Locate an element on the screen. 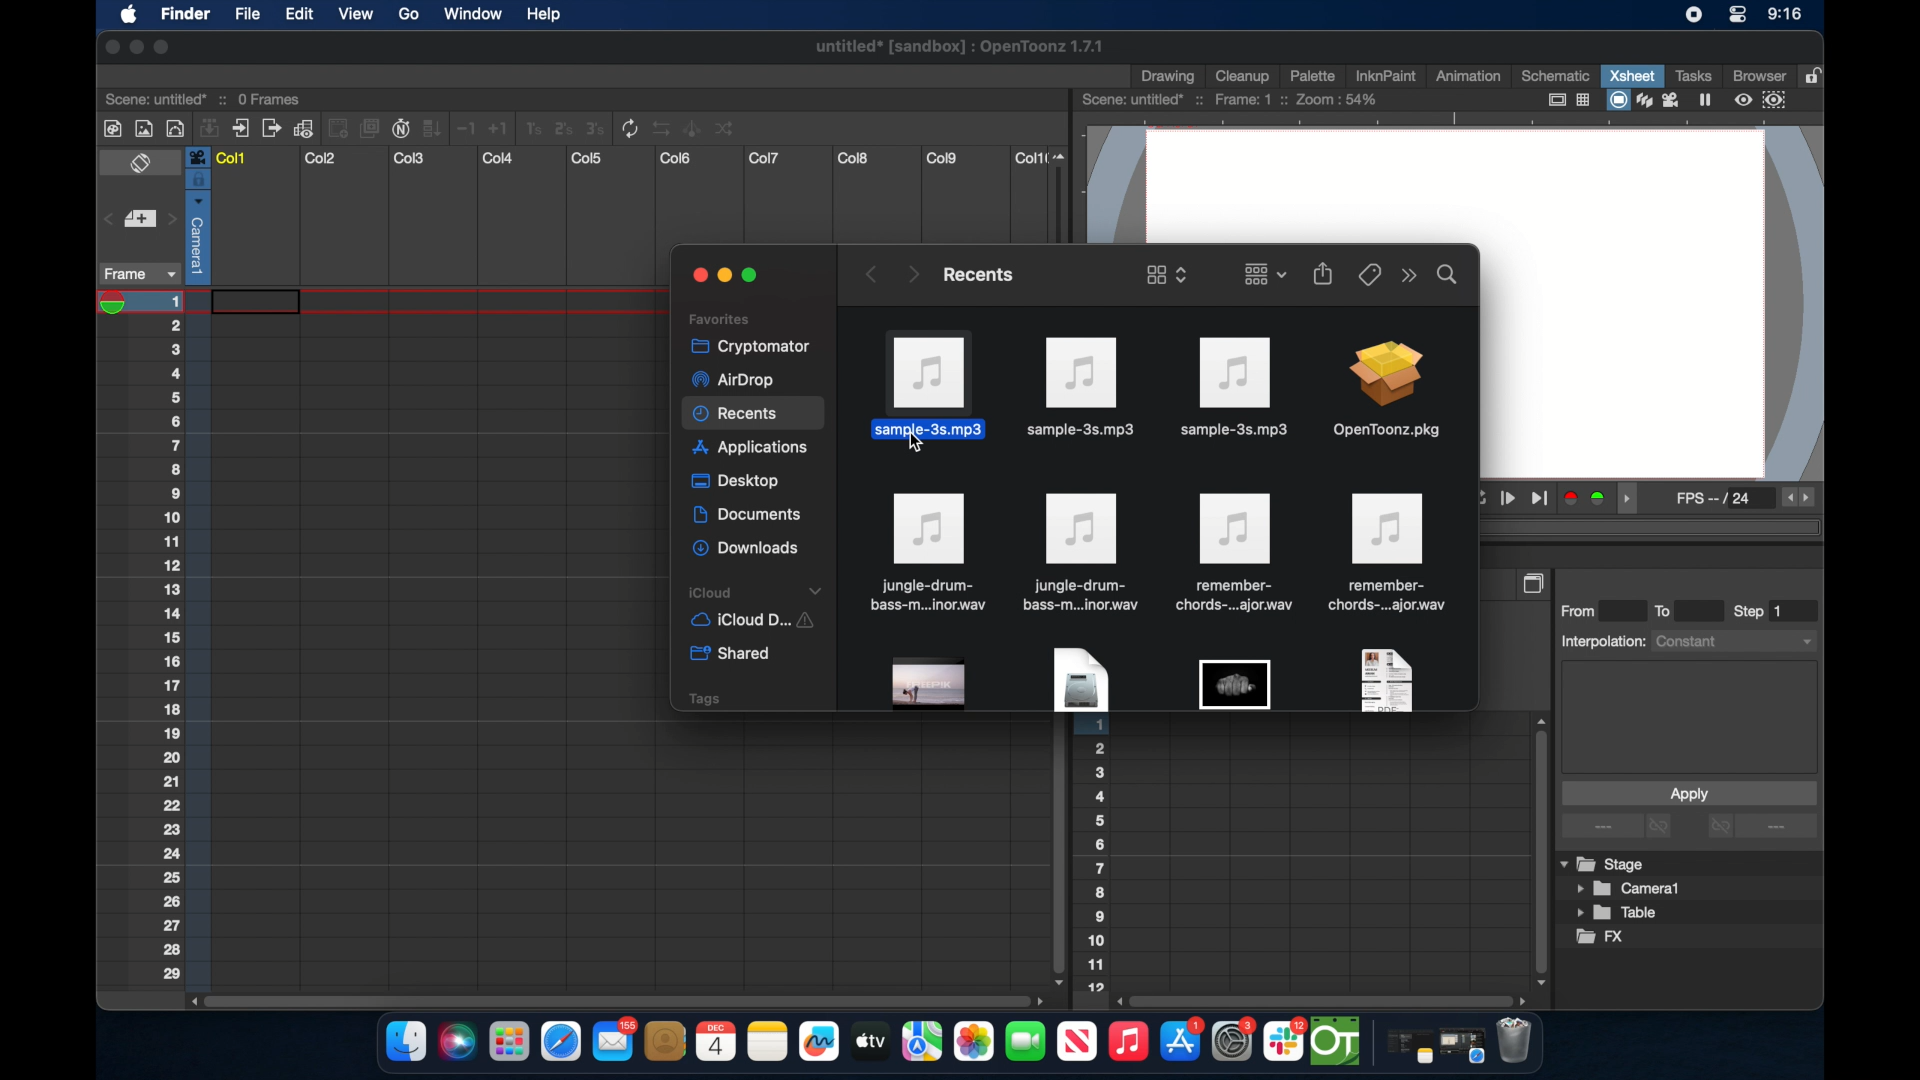 The width and height of the screenshot is (1920, 1080). drawing is located at coordinates (1170, 77).